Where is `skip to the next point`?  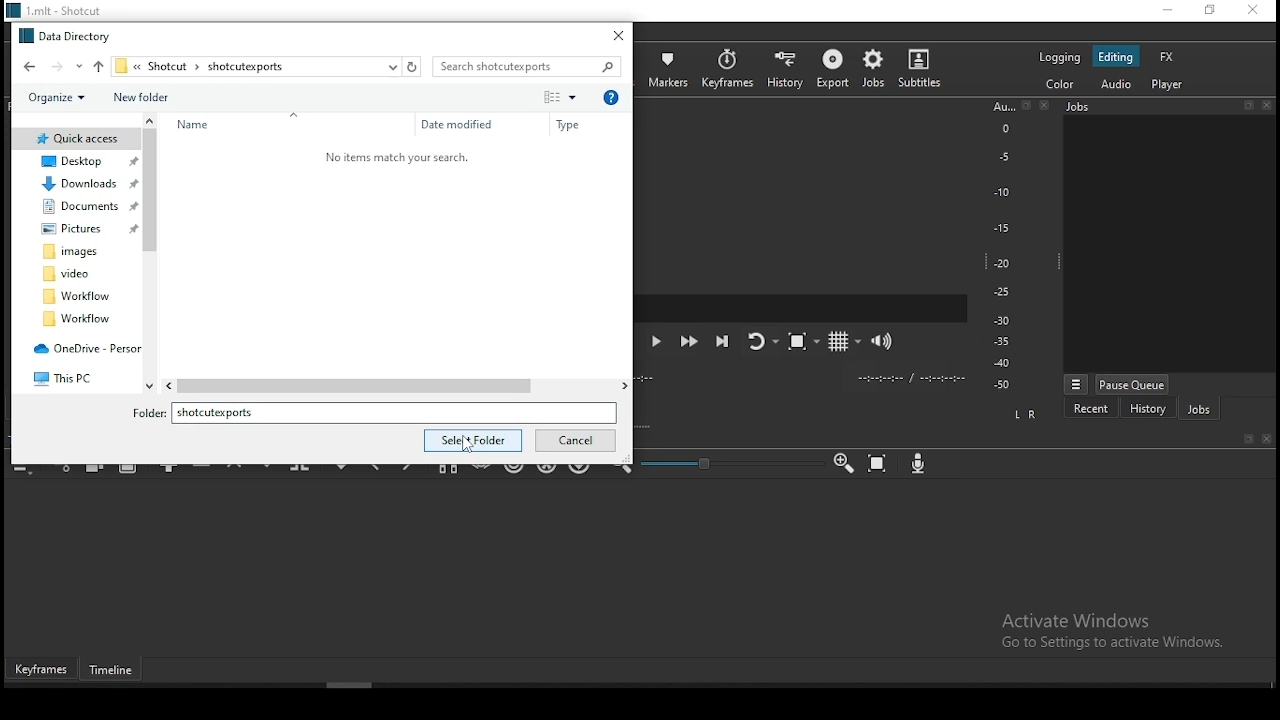 skip to the next point is located at coordinates (723, 340).